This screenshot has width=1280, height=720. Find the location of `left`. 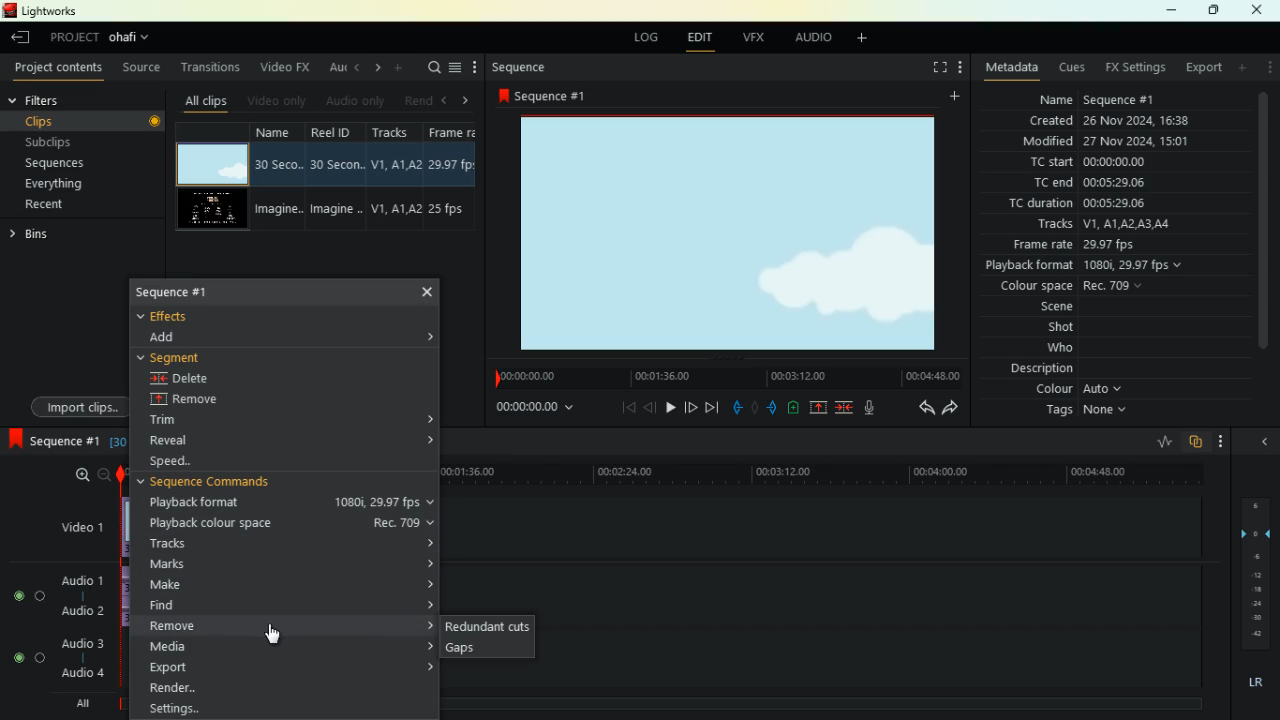

left is located at coordinates (356, 68).